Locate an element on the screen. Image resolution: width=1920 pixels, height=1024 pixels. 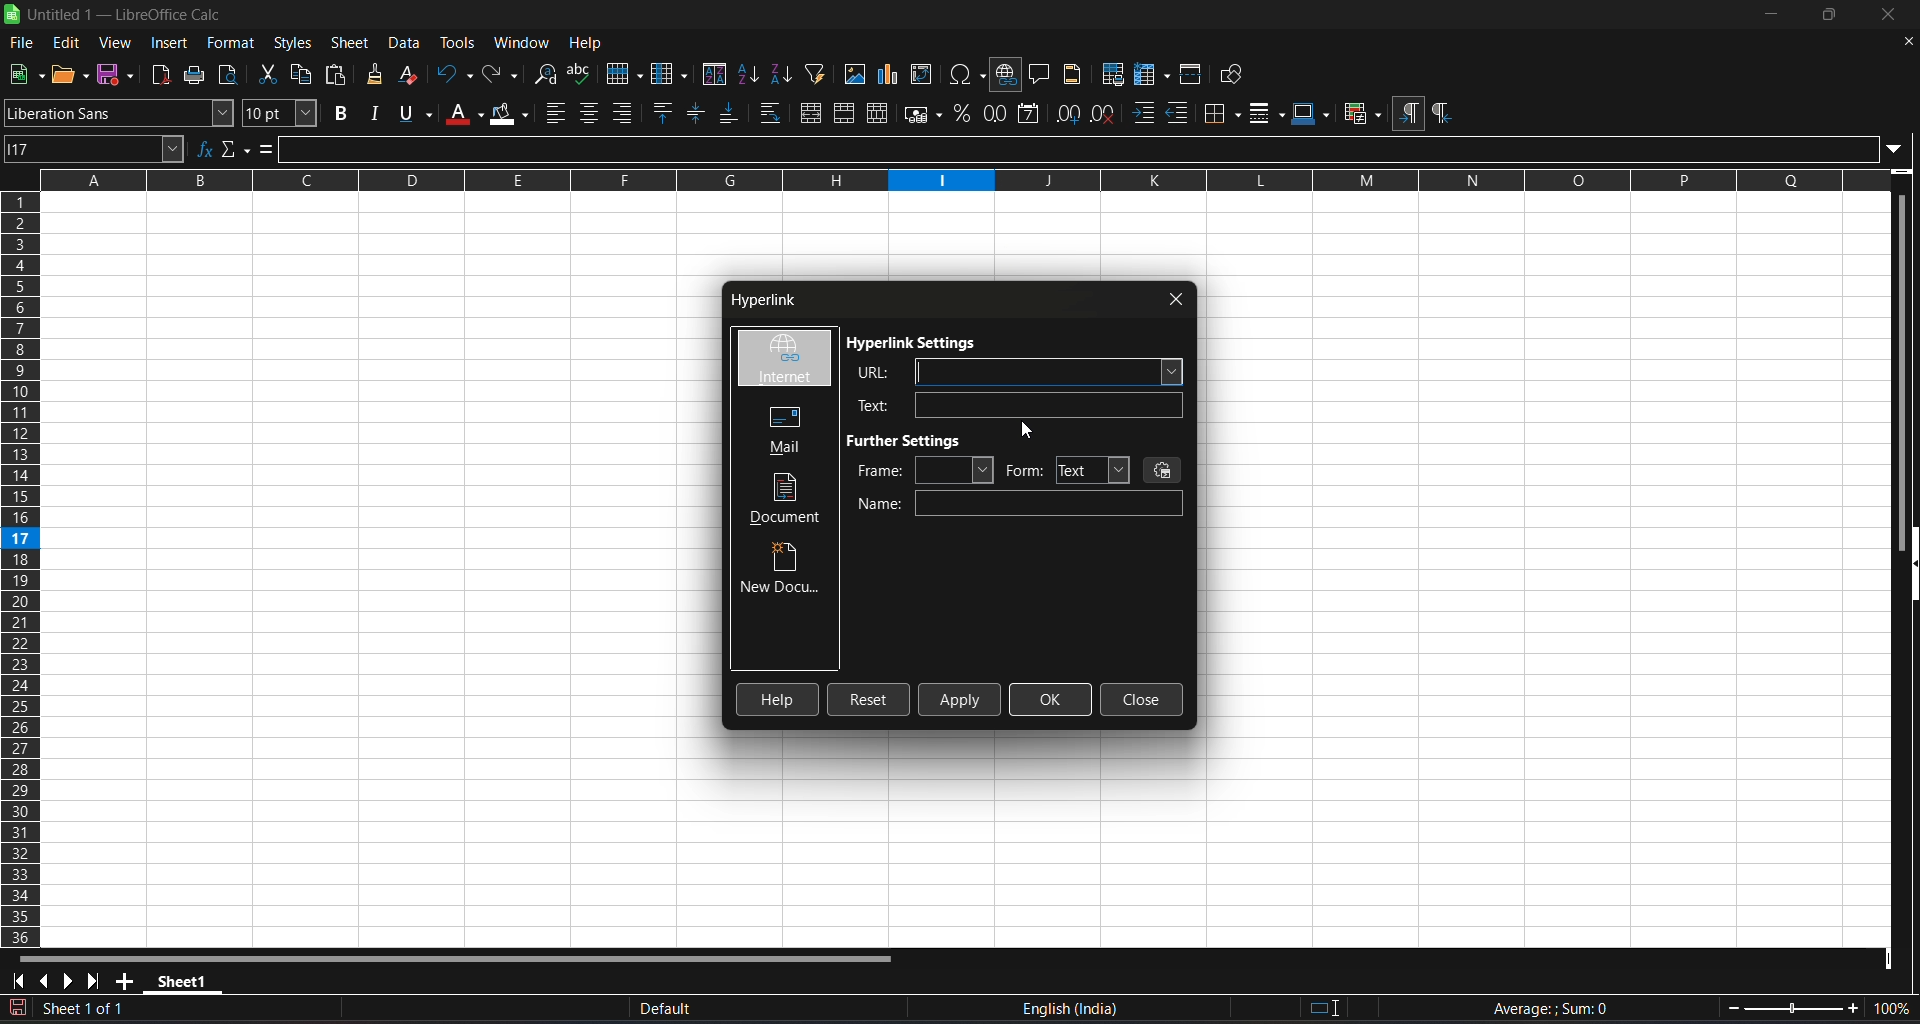
maximize is located at coordinates (1827, 15).